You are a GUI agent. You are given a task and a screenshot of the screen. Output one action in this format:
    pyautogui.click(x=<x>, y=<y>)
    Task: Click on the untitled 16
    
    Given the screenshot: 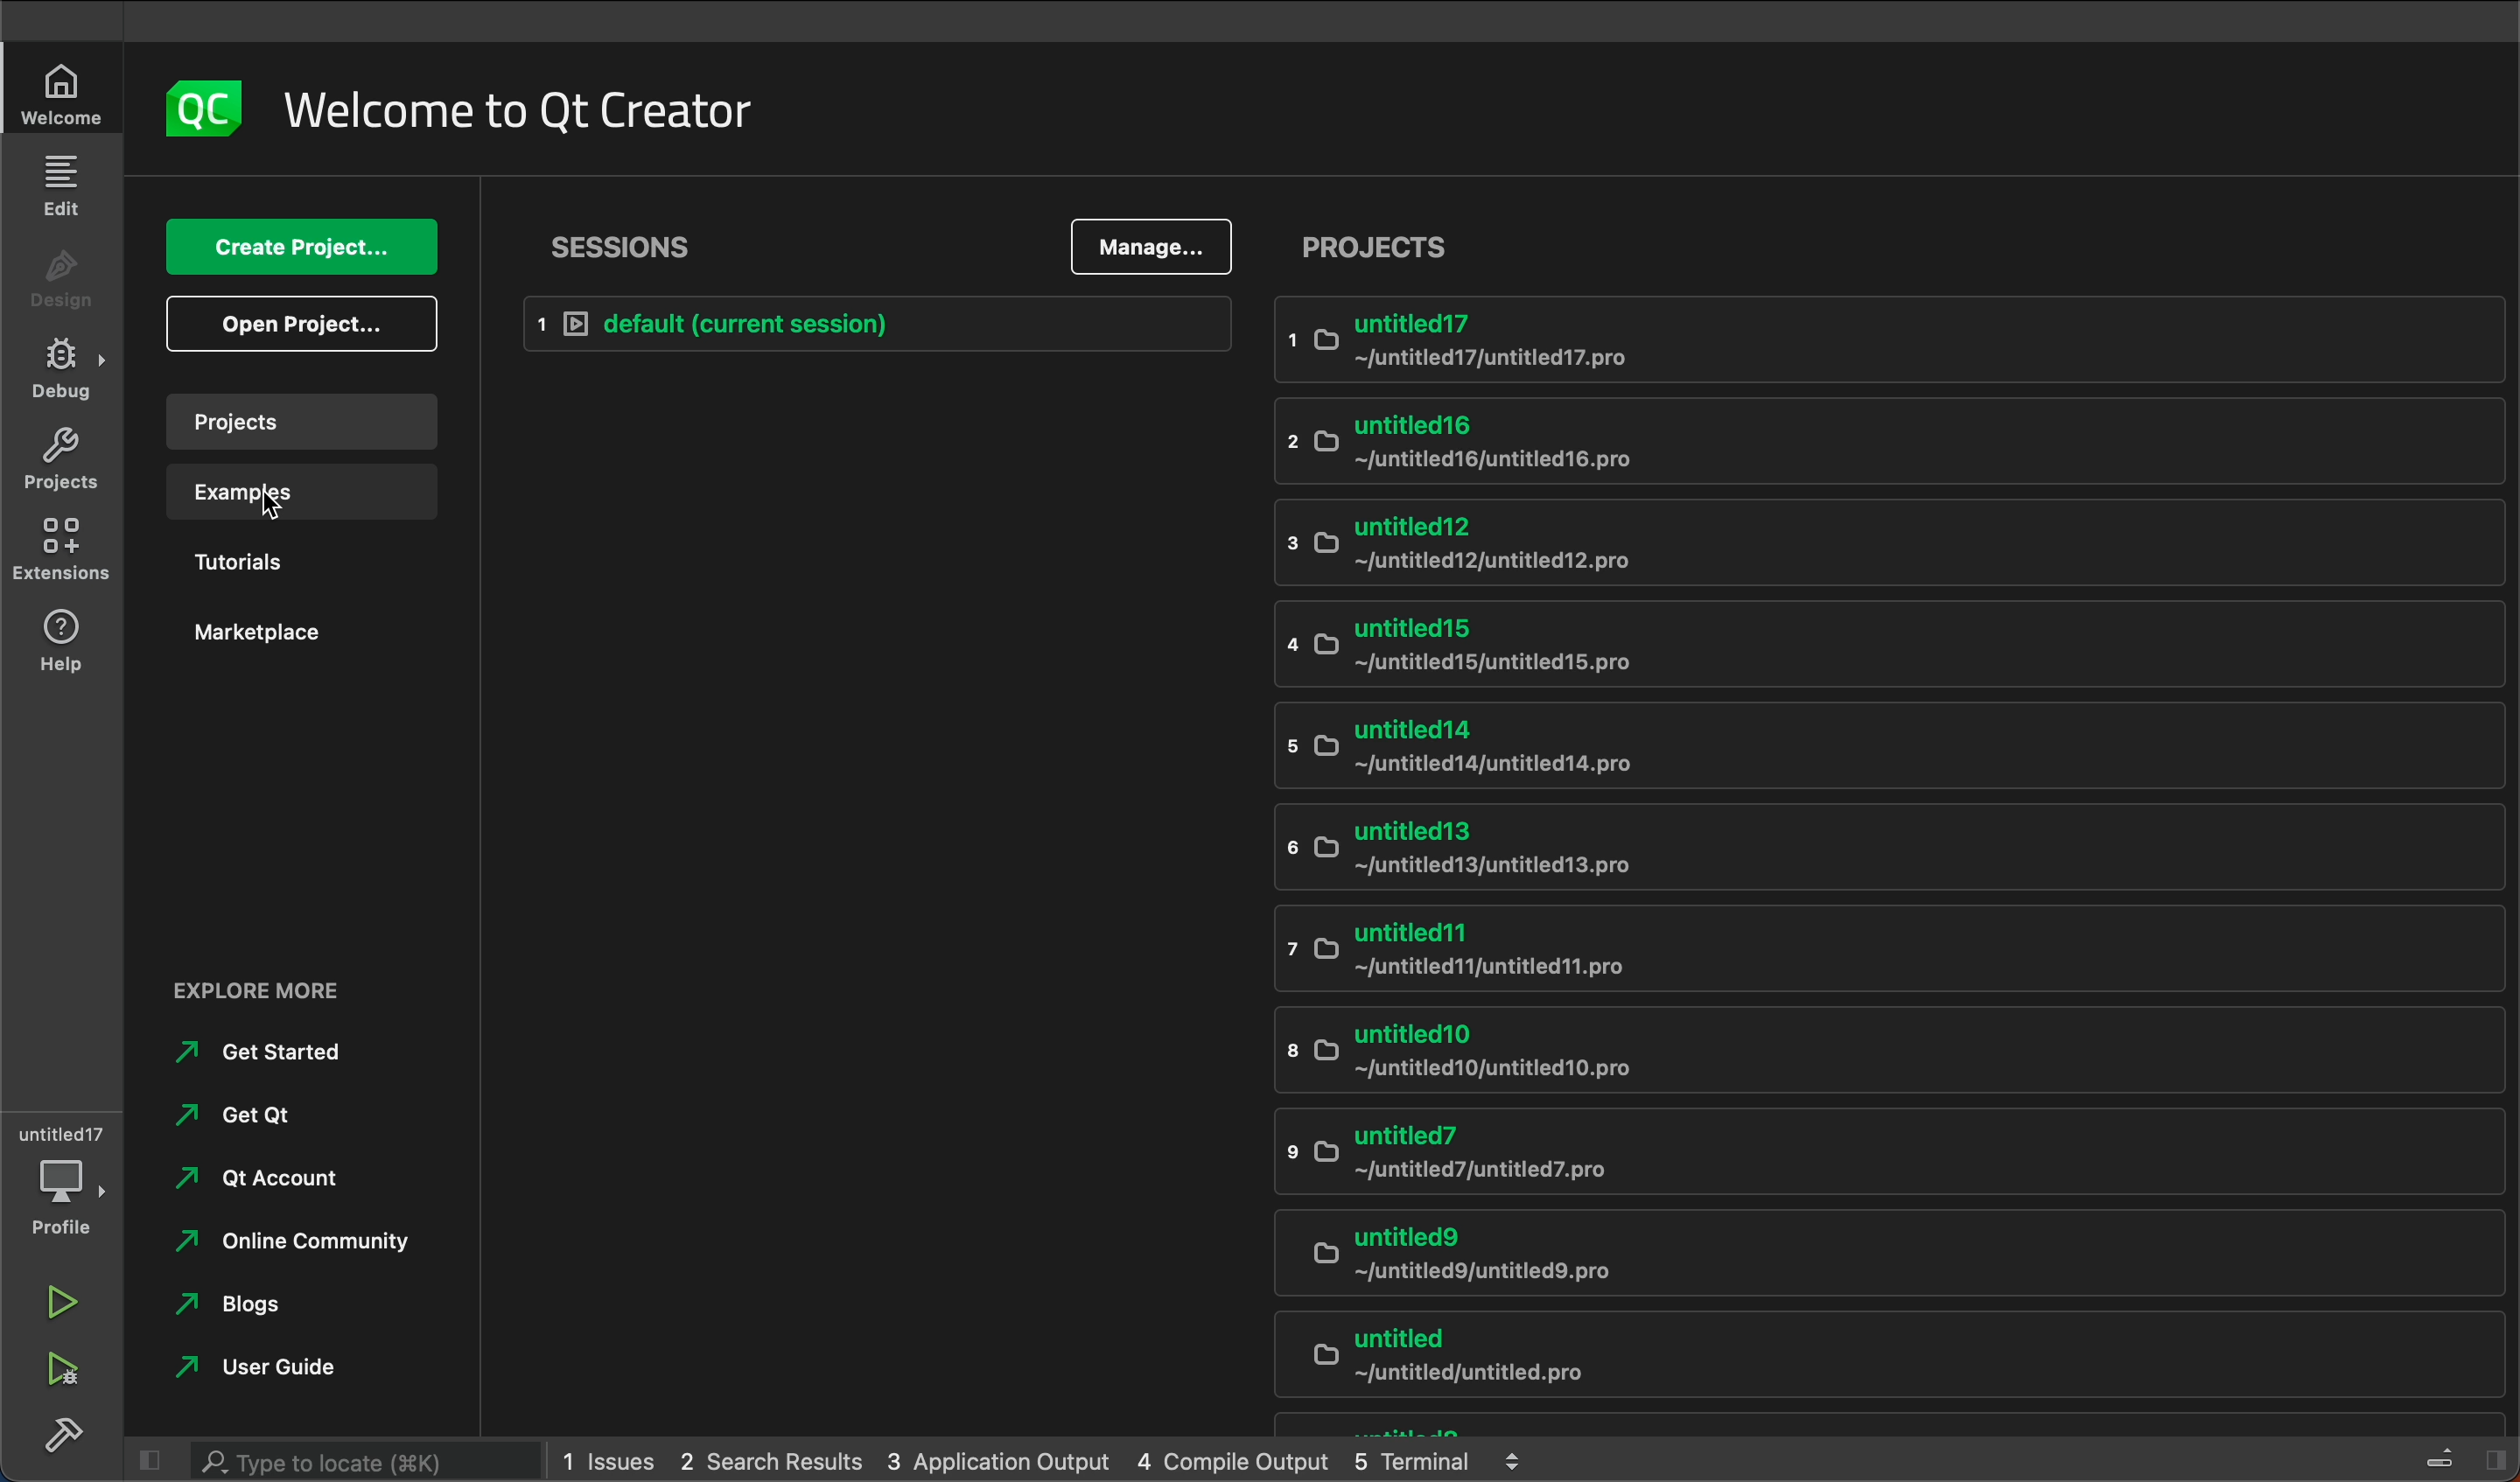 What is the action you would take?
    pyautogui.click(x=1864, y=441)
    